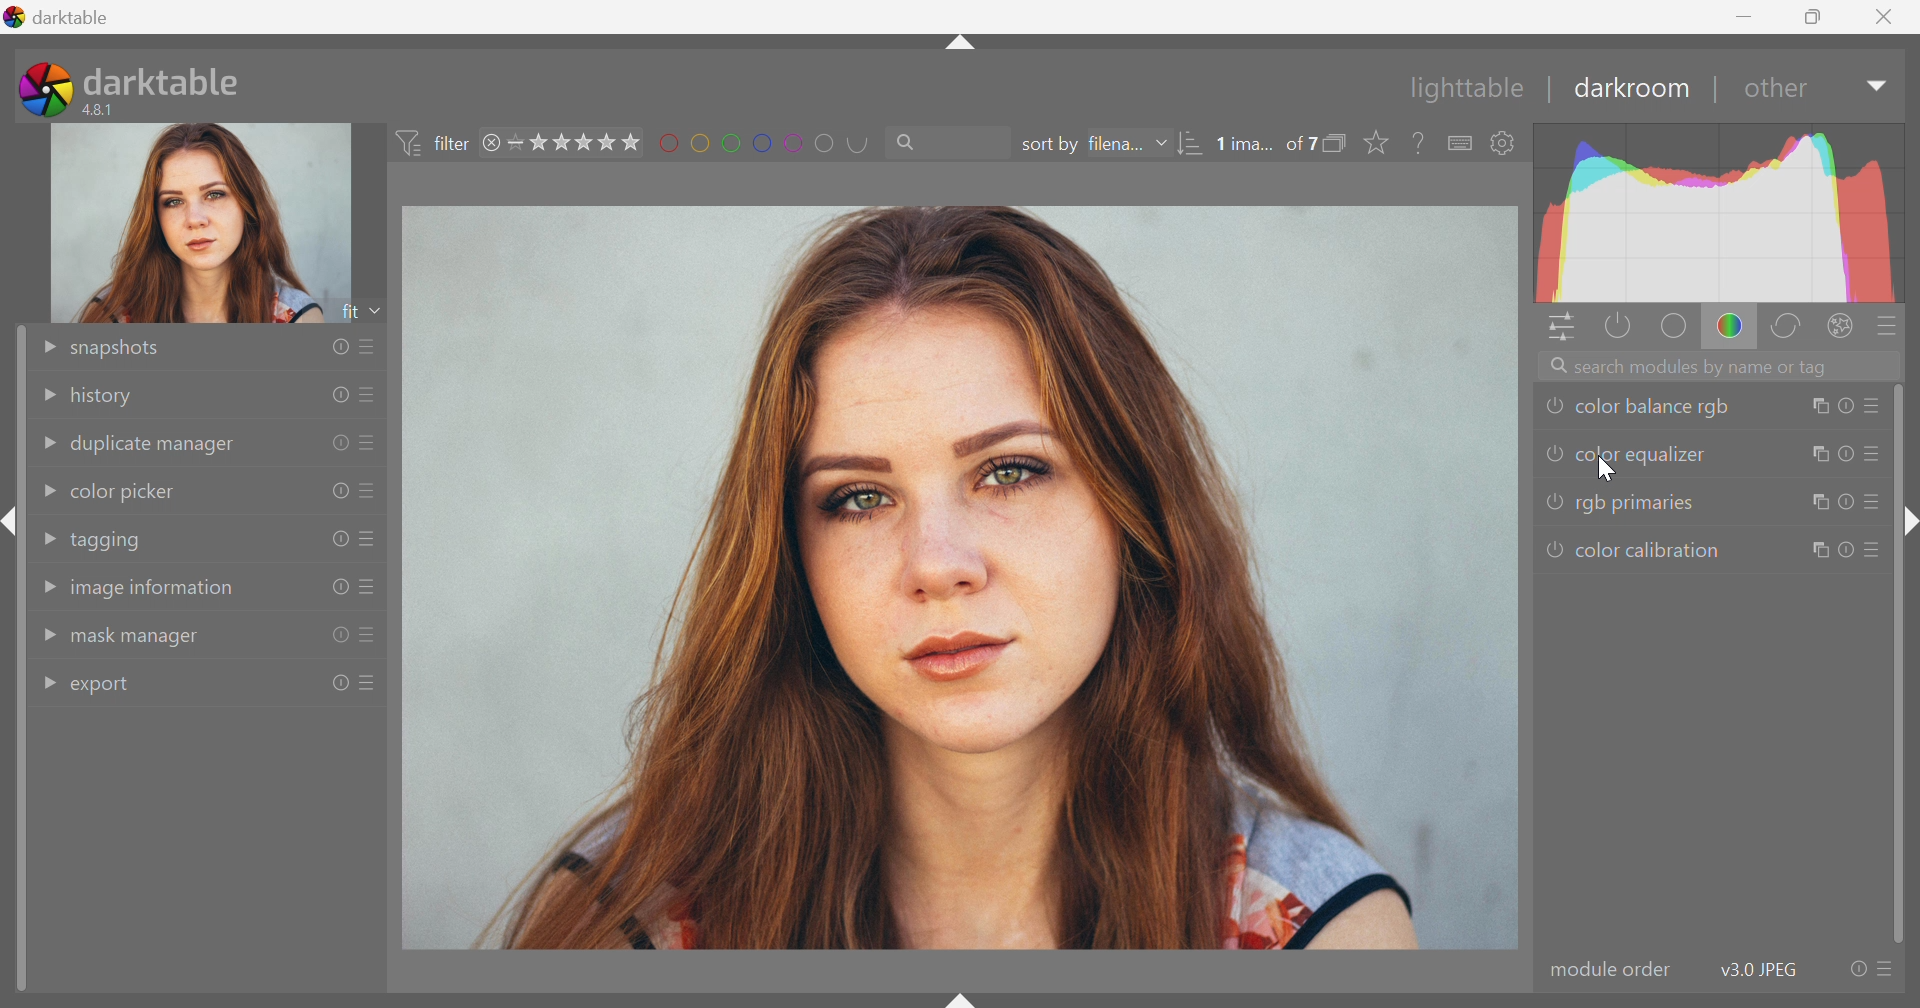 This screenshot has height=1008, width=1920. What do you see at coordinates (1720, 213) in the screenshot?
I see `graph` at bounding box center [1720, 213].